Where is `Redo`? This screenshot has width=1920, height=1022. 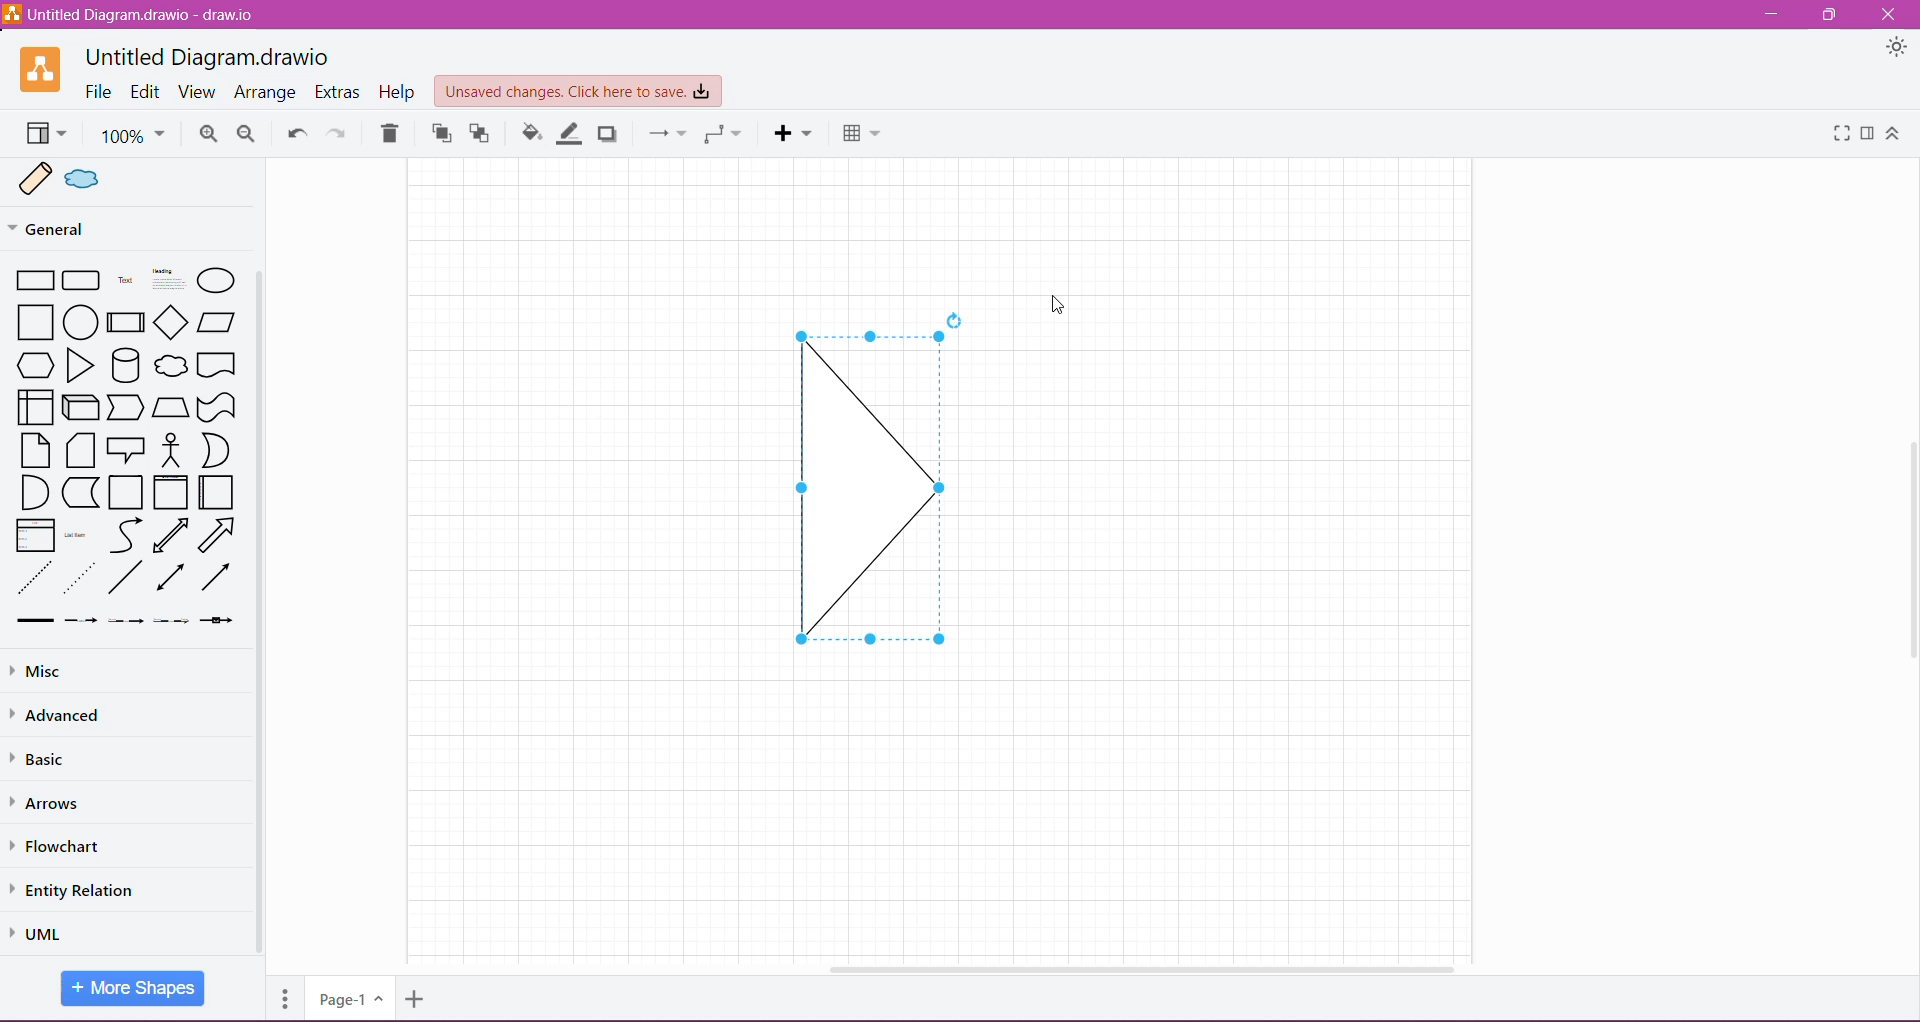
Redo is located at coordinates (340, 132).